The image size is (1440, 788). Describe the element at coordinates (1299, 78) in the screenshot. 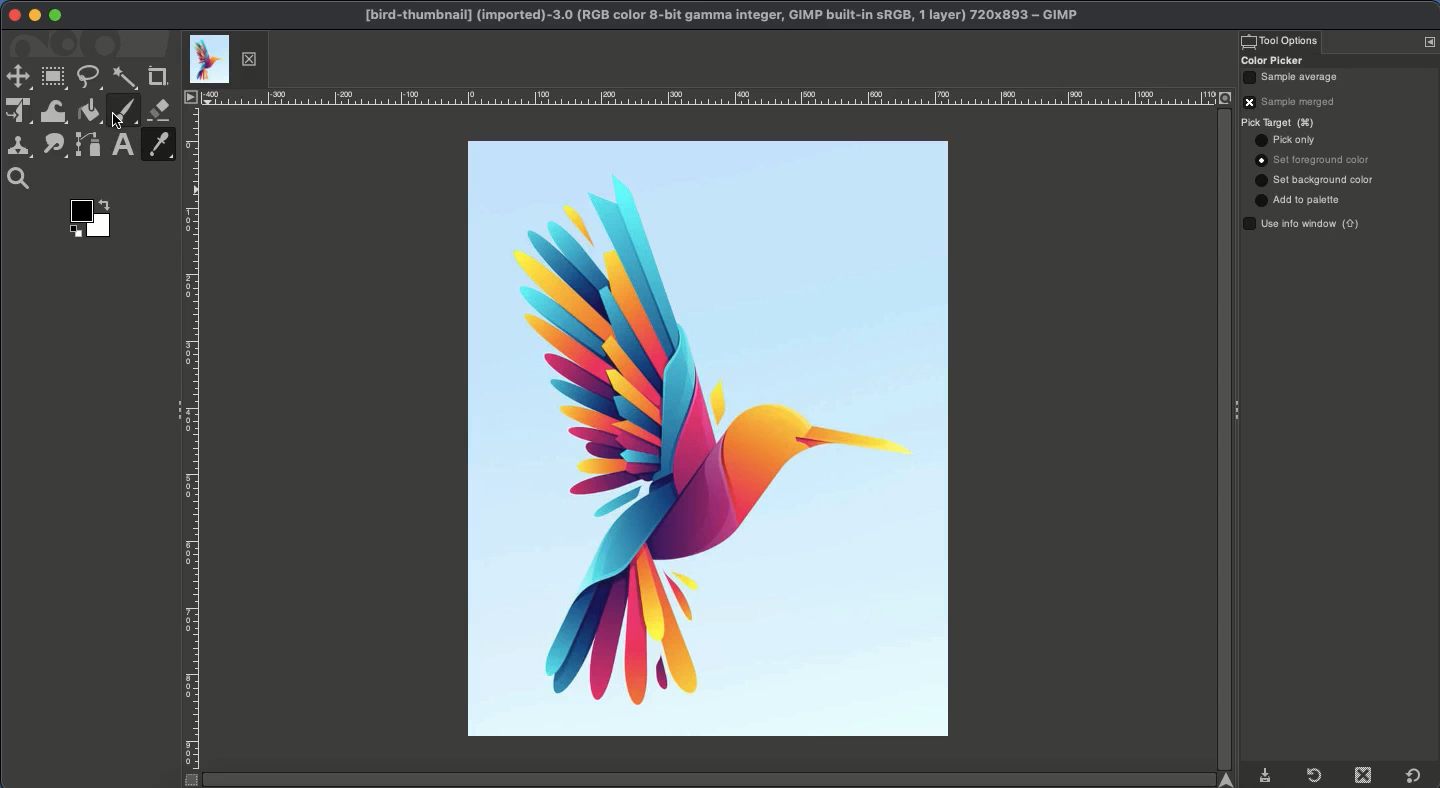

I see `Sample average` at that location.